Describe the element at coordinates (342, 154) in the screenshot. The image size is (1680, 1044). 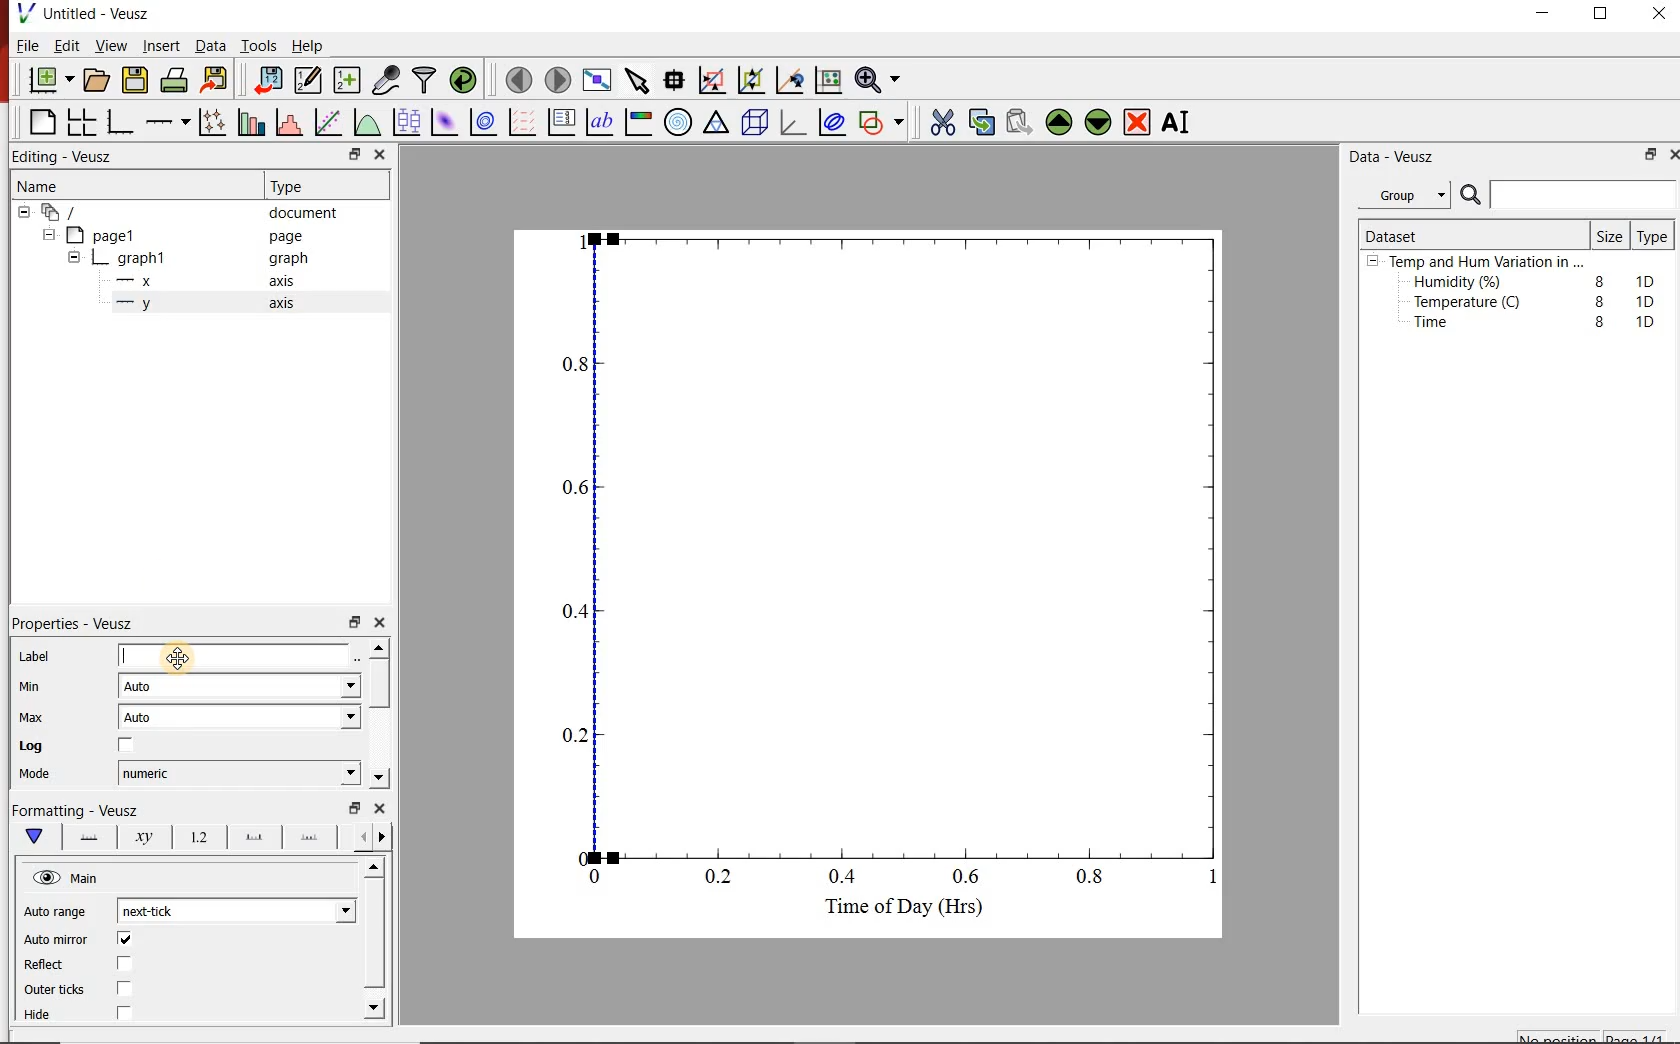
I see `restore down` at that location.